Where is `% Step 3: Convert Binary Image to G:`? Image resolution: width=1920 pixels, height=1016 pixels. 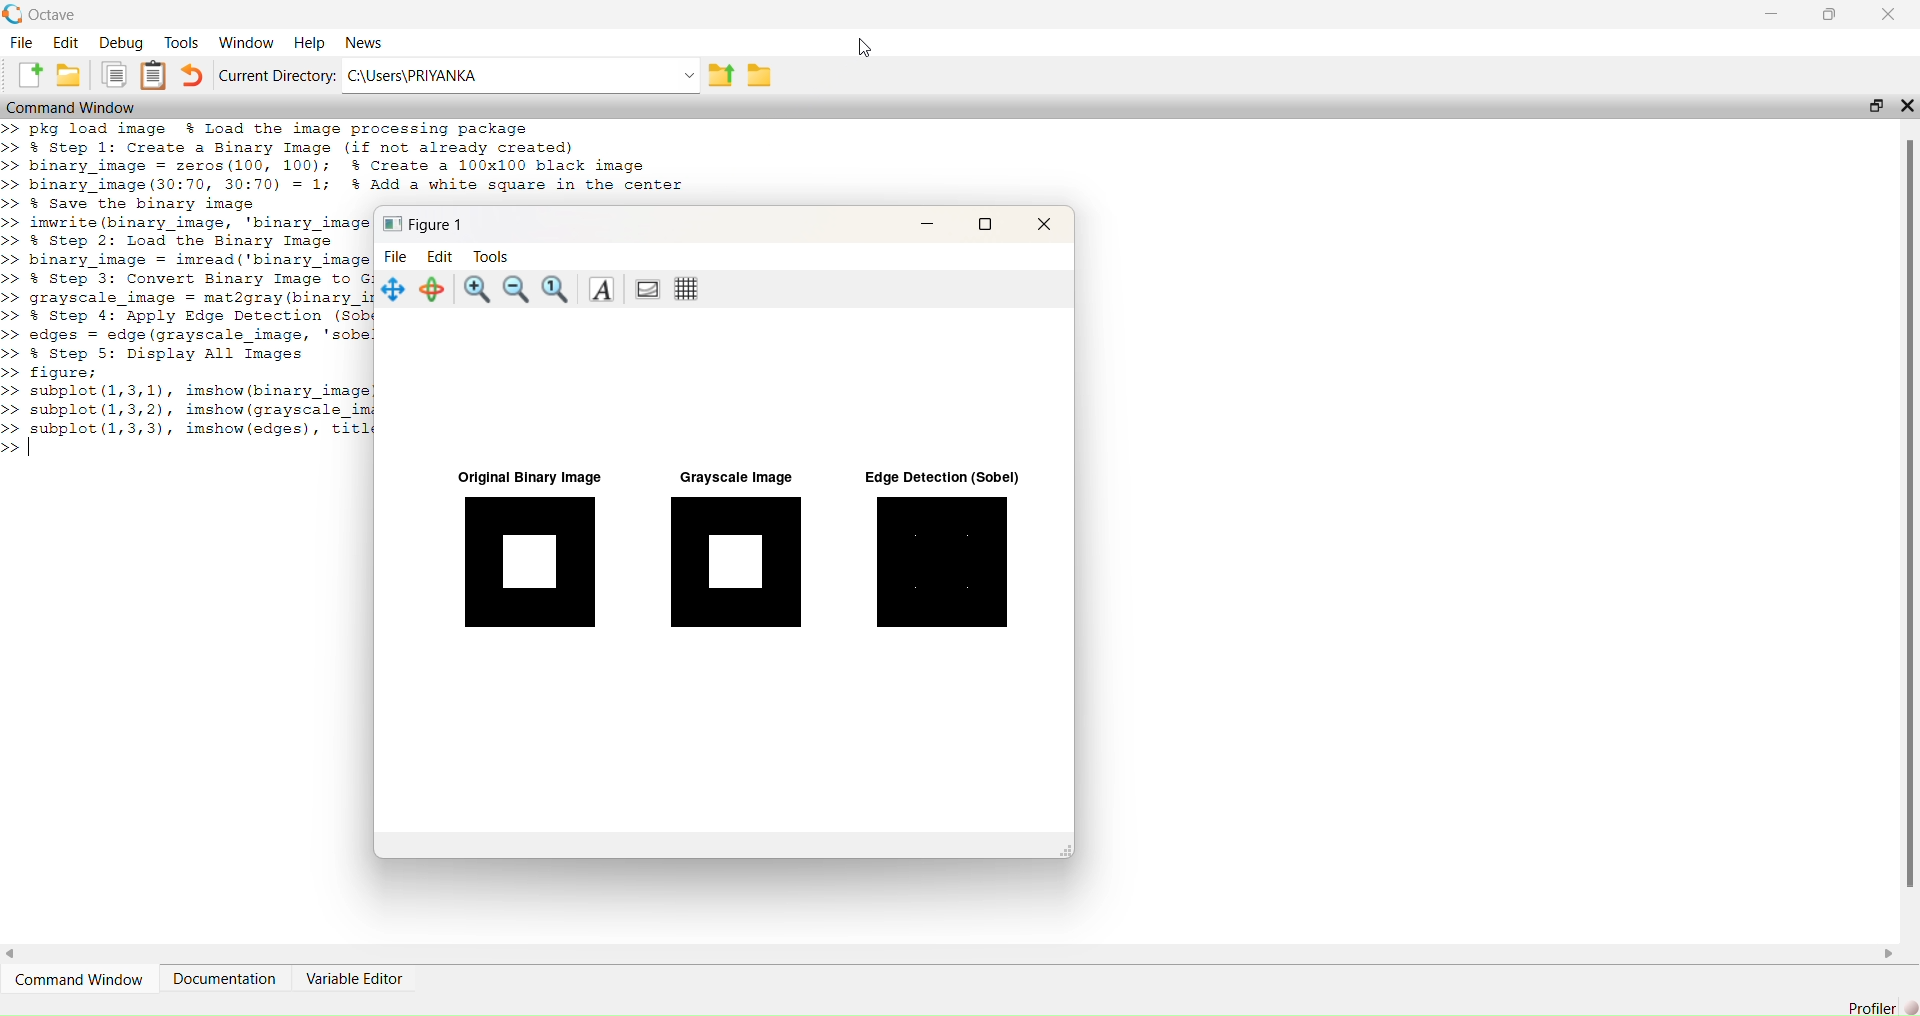
% Step 3: Convert Binary Image to G: is located at coordinates (201, 279).